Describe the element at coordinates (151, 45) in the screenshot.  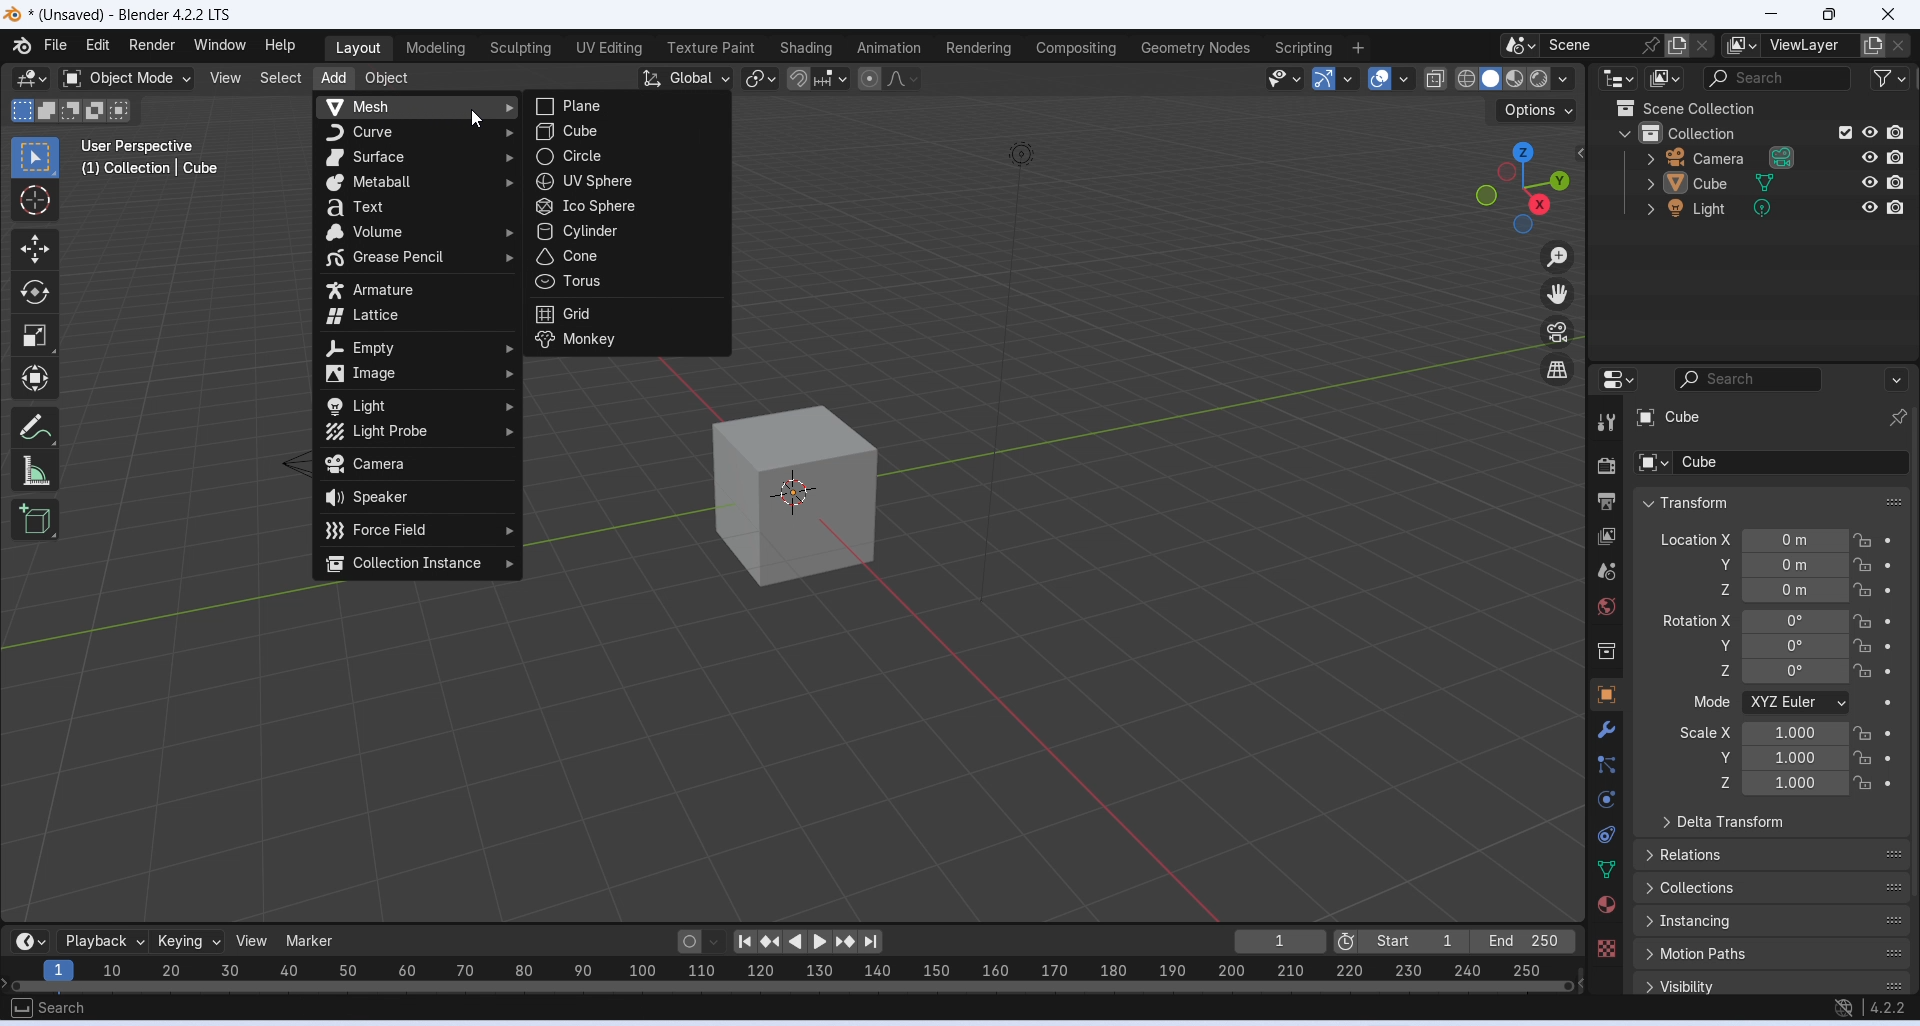
I see `Render` at that location.